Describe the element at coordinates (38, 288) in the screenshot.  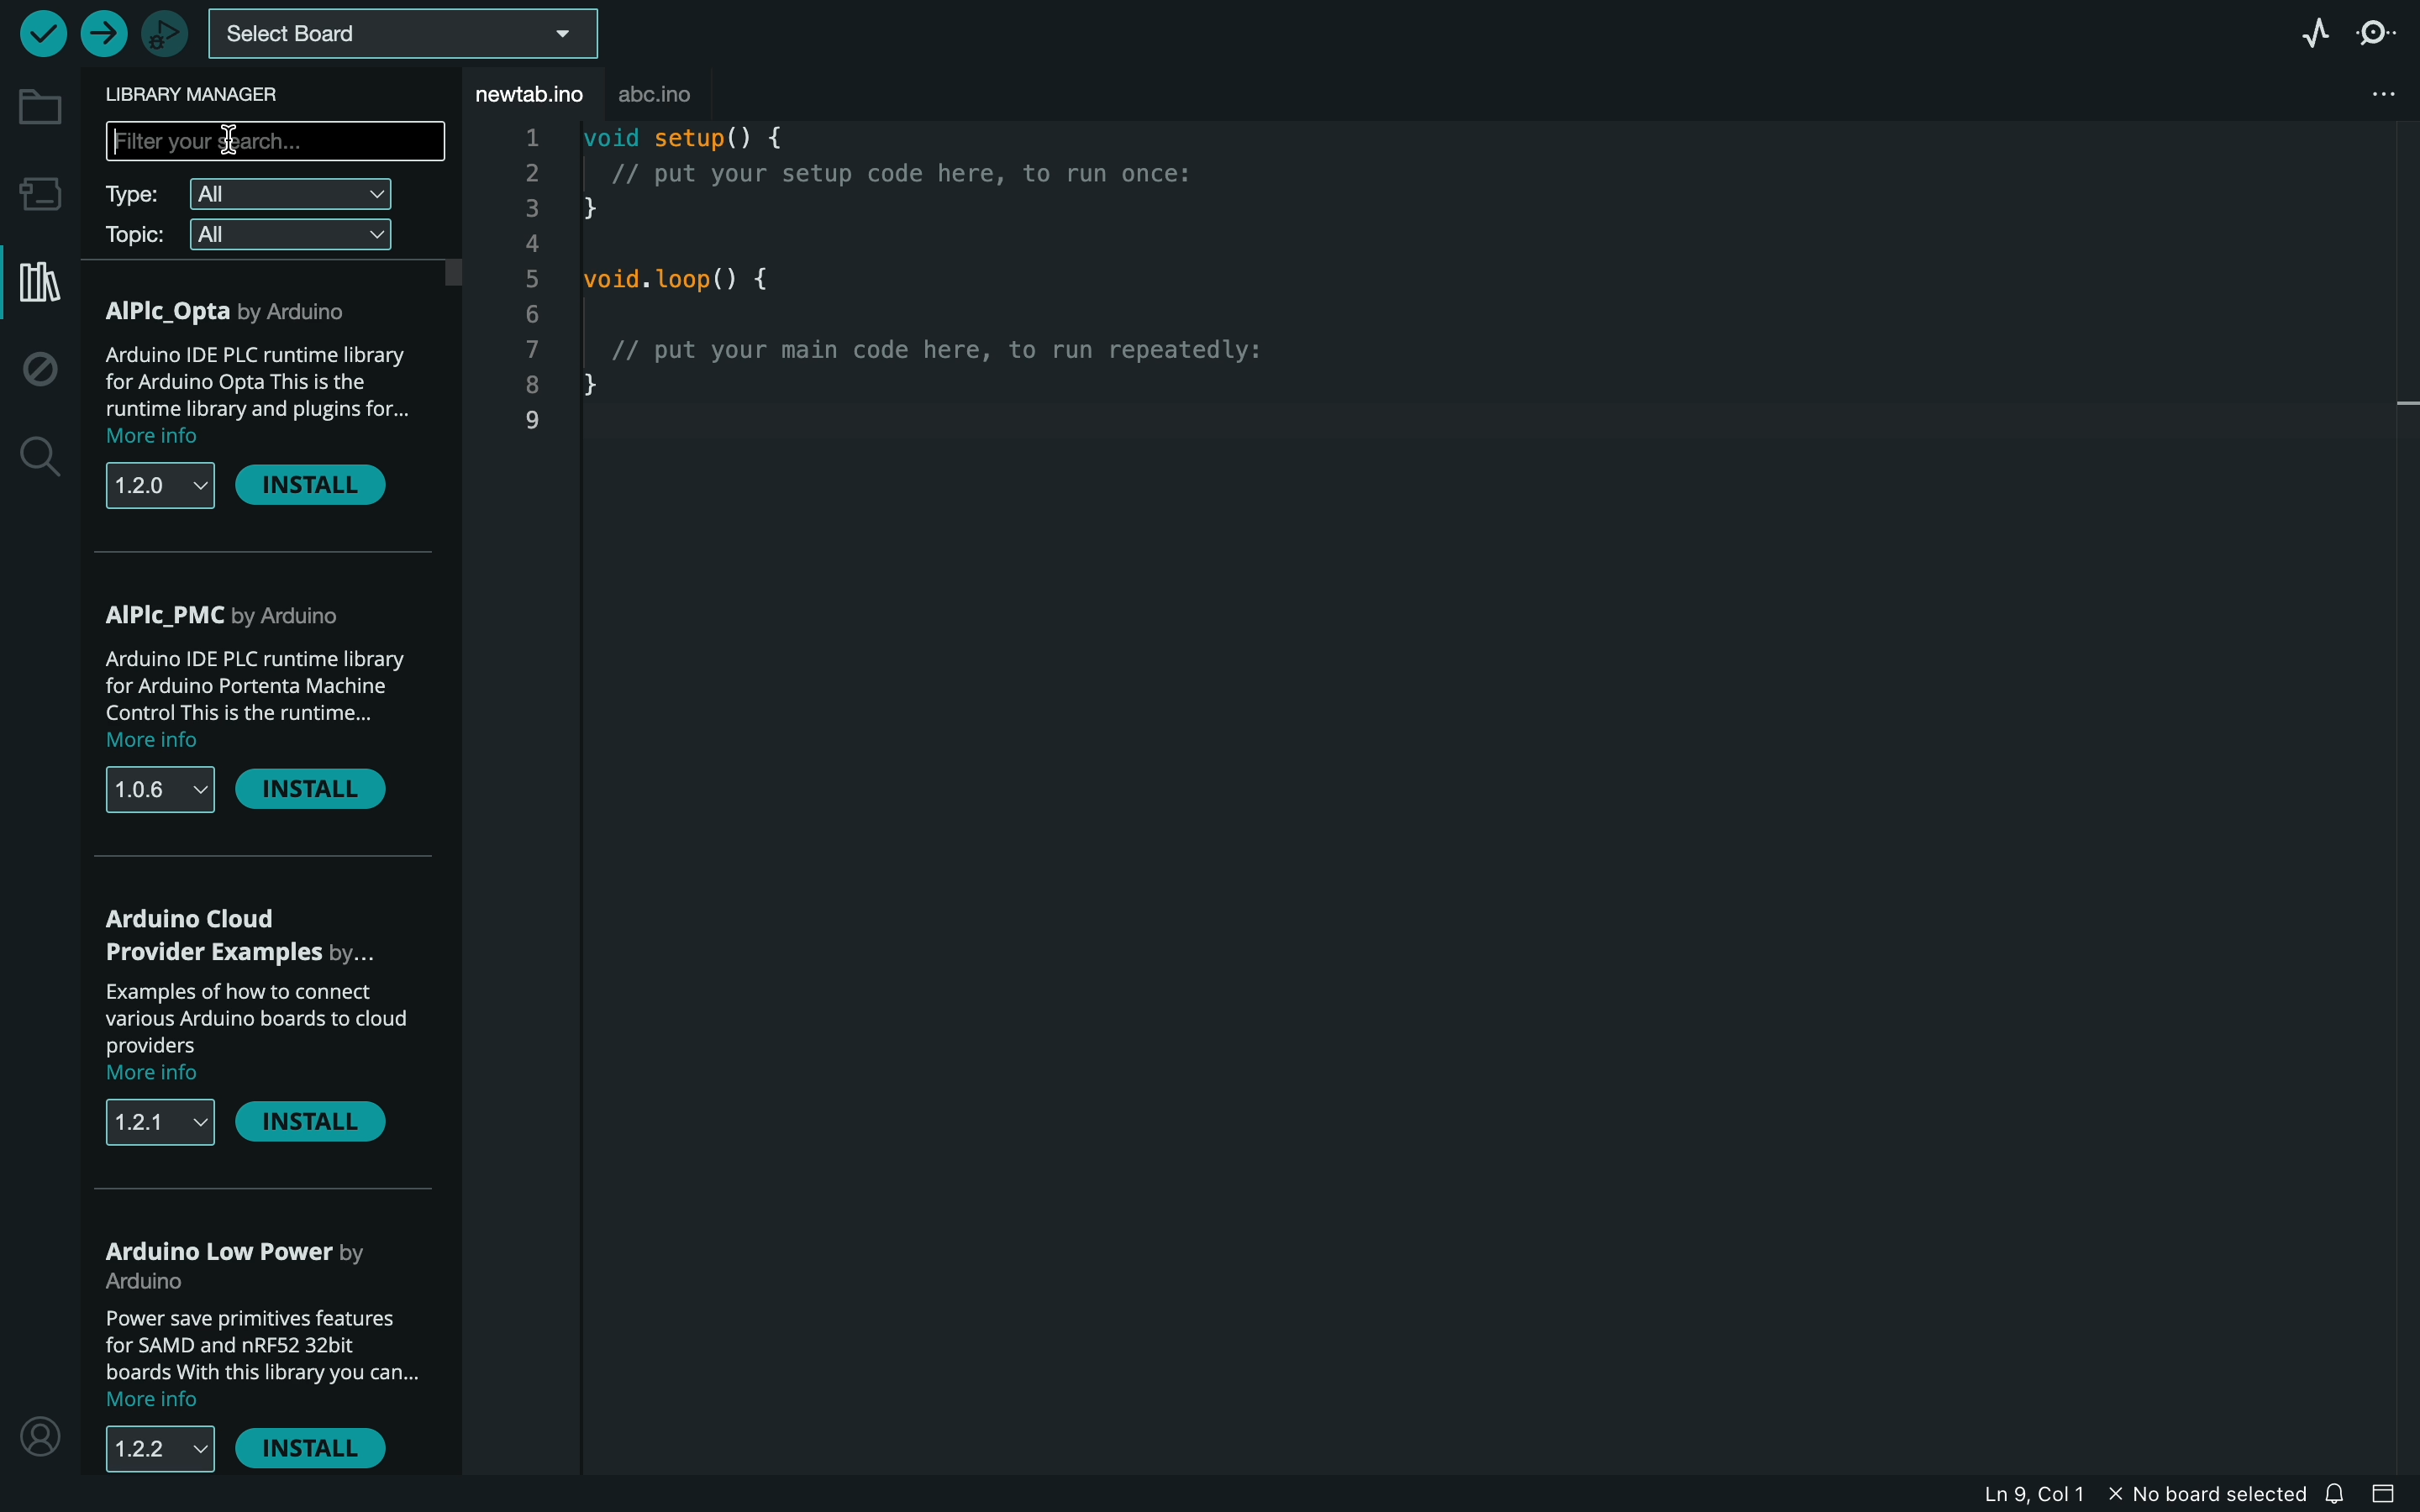
I see `library manager` at that location.